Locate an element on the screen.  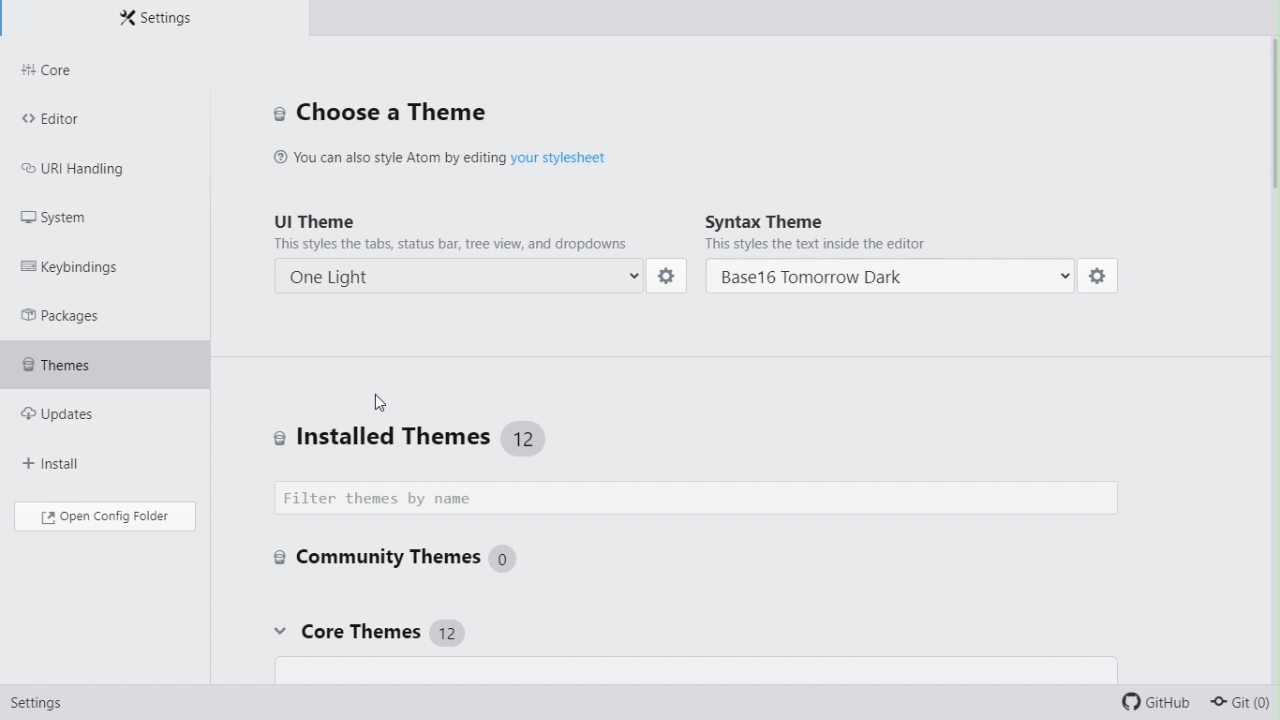
key bindings is located at coordinates (105, 271).